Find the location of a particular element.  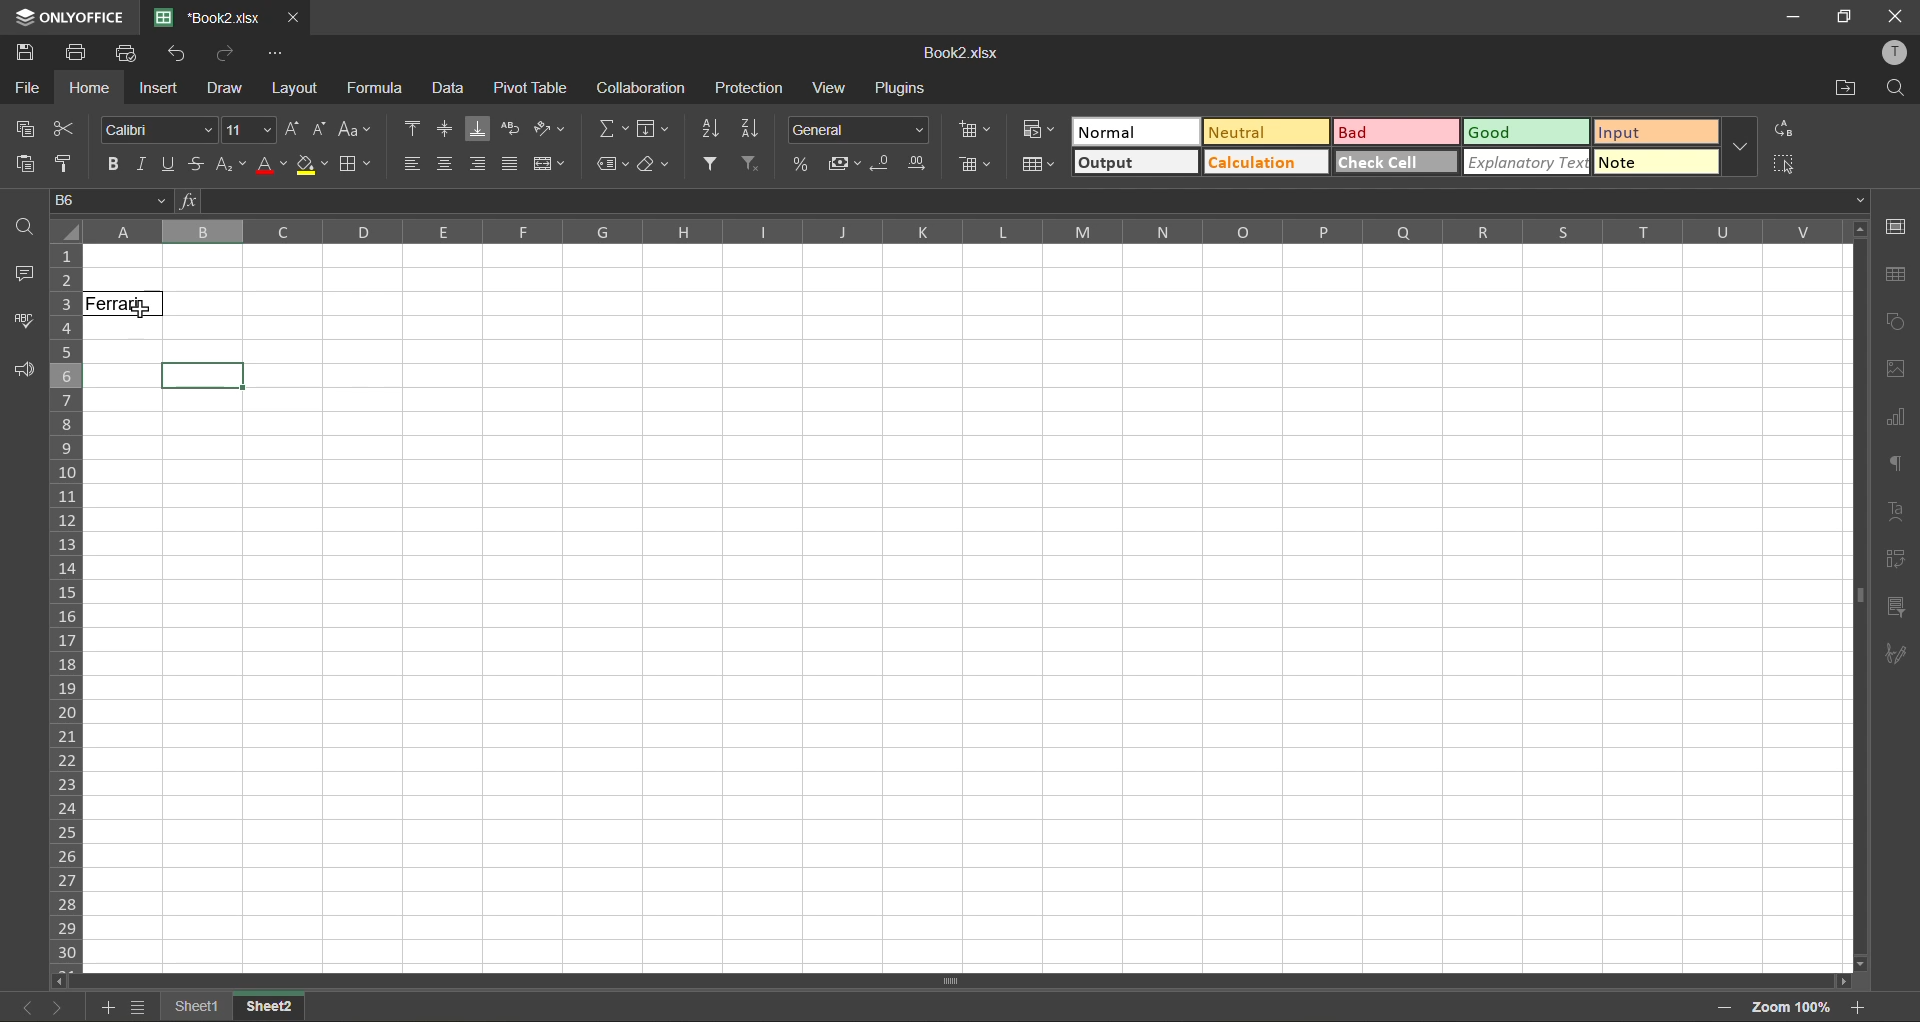

strikethrough is located at coordinates (198, 164).